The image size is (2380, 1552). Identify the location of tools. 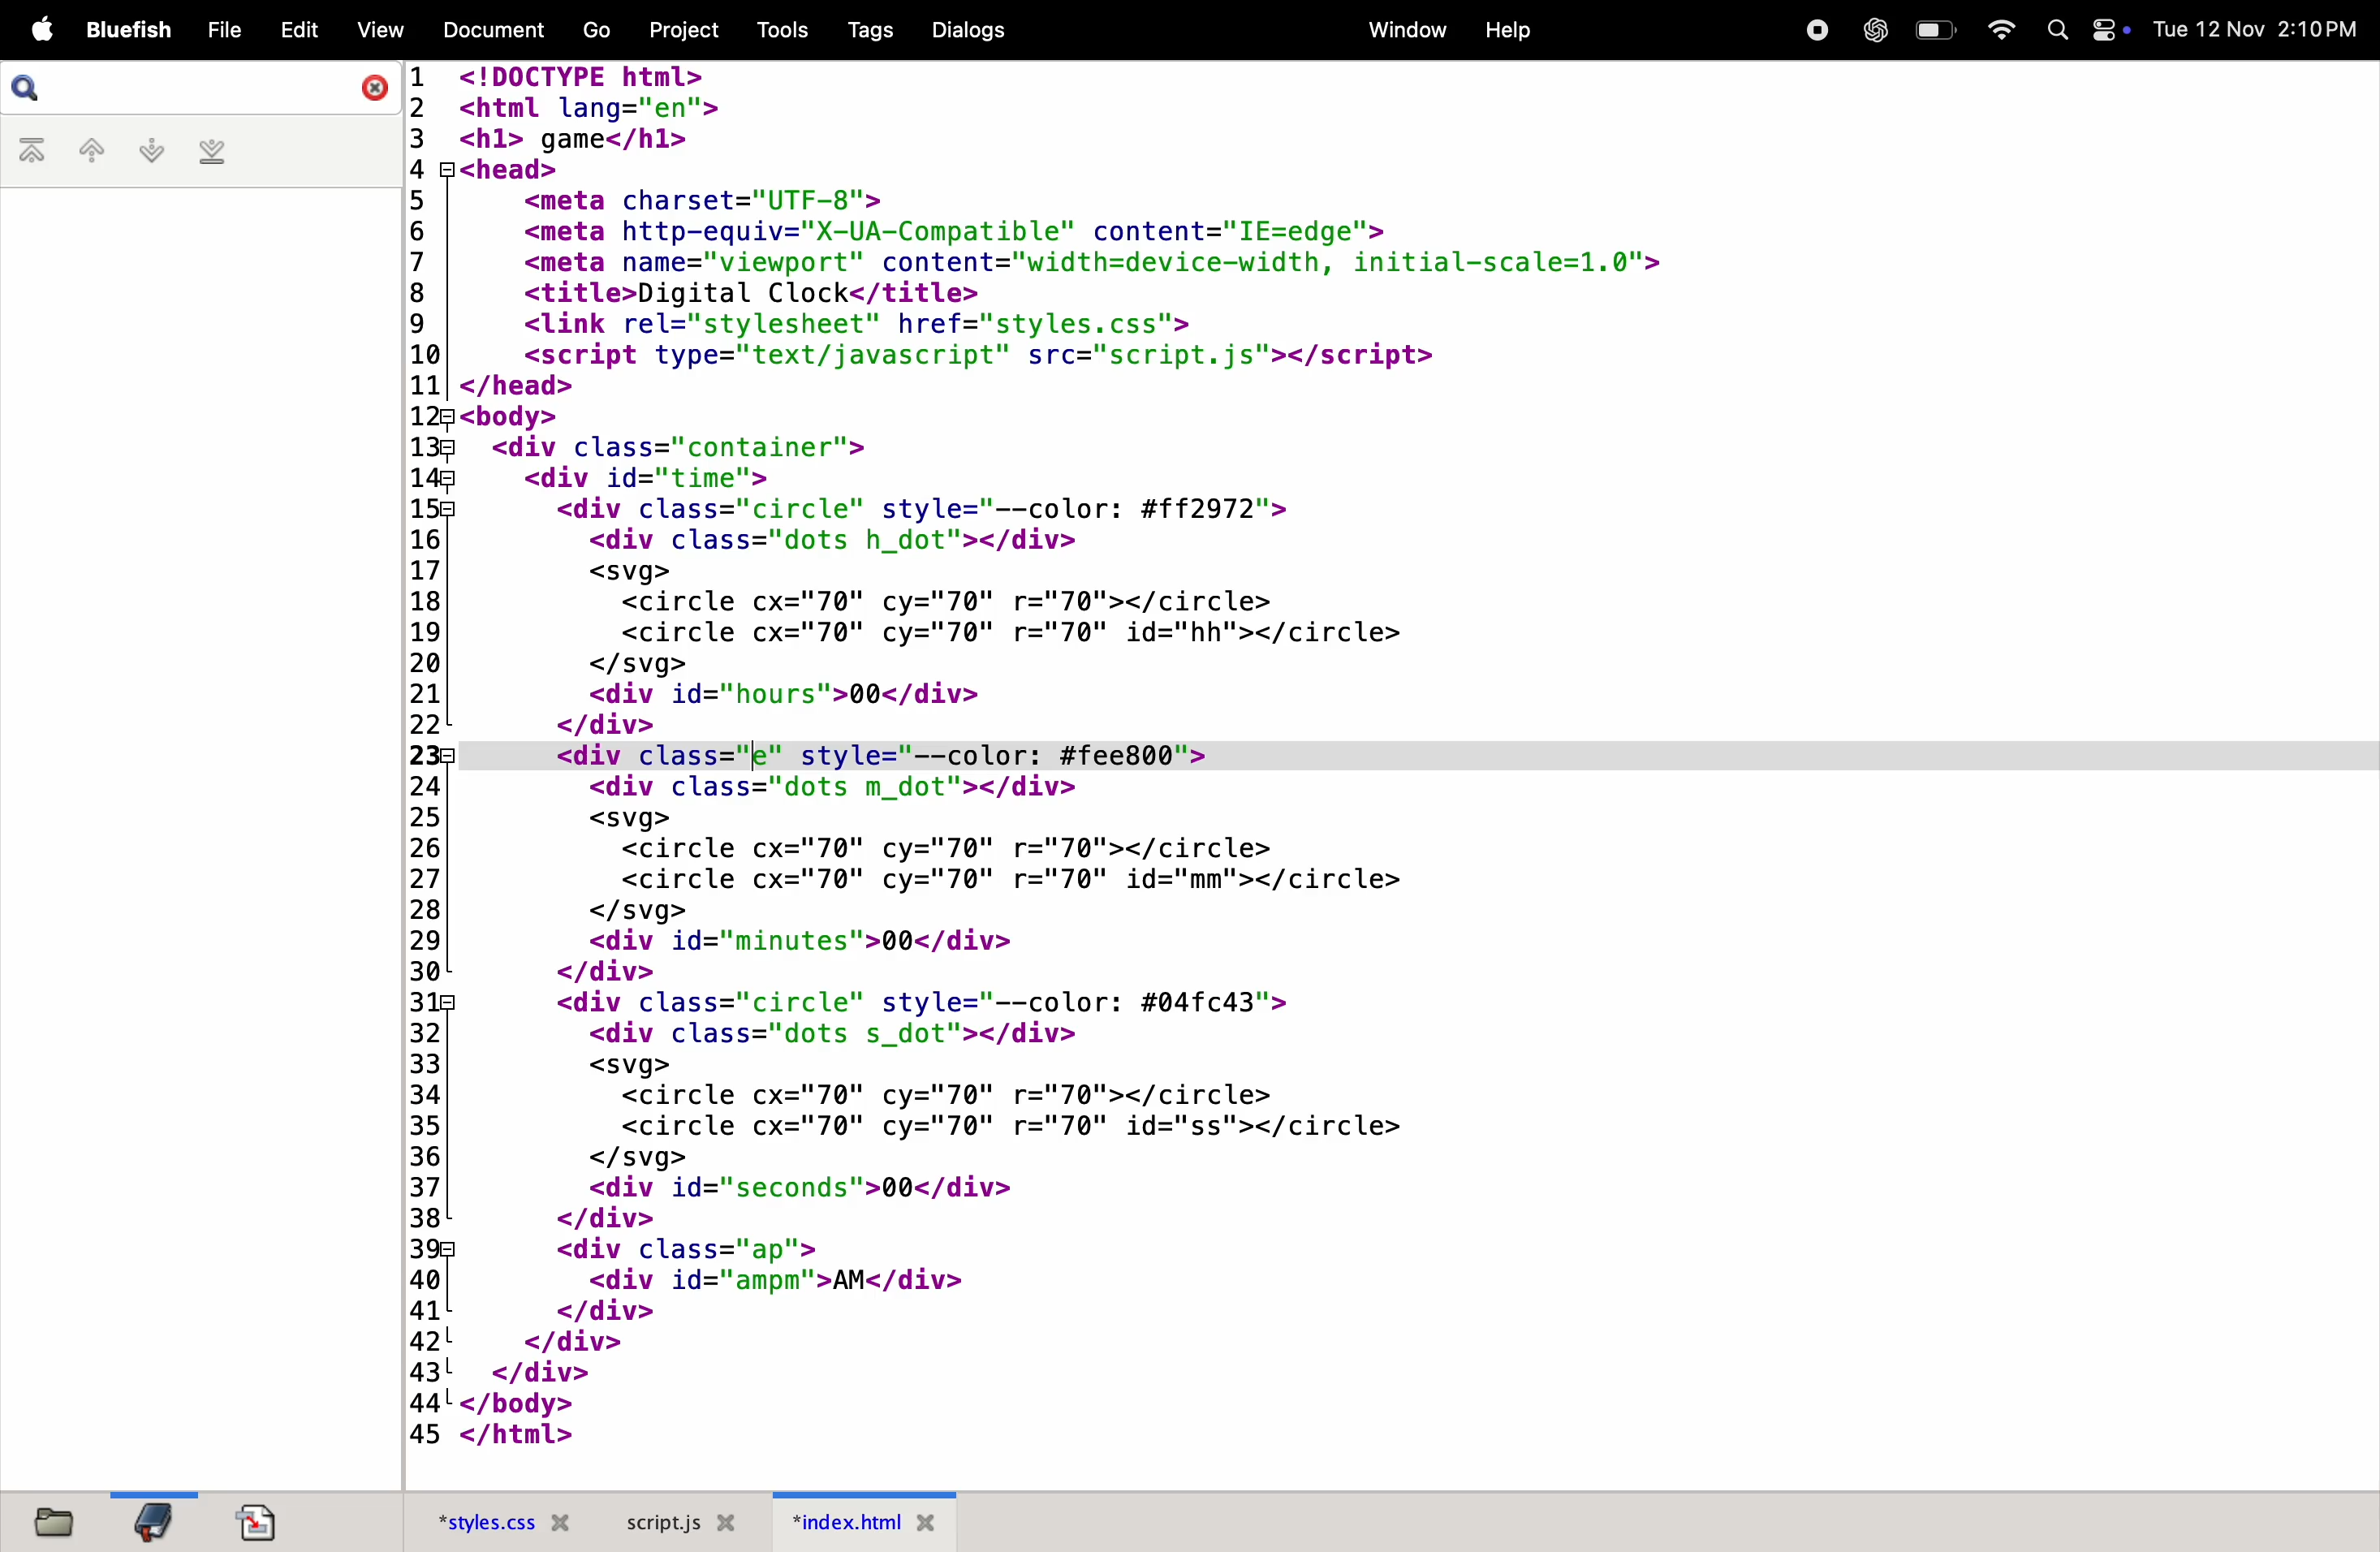
(778, 27).